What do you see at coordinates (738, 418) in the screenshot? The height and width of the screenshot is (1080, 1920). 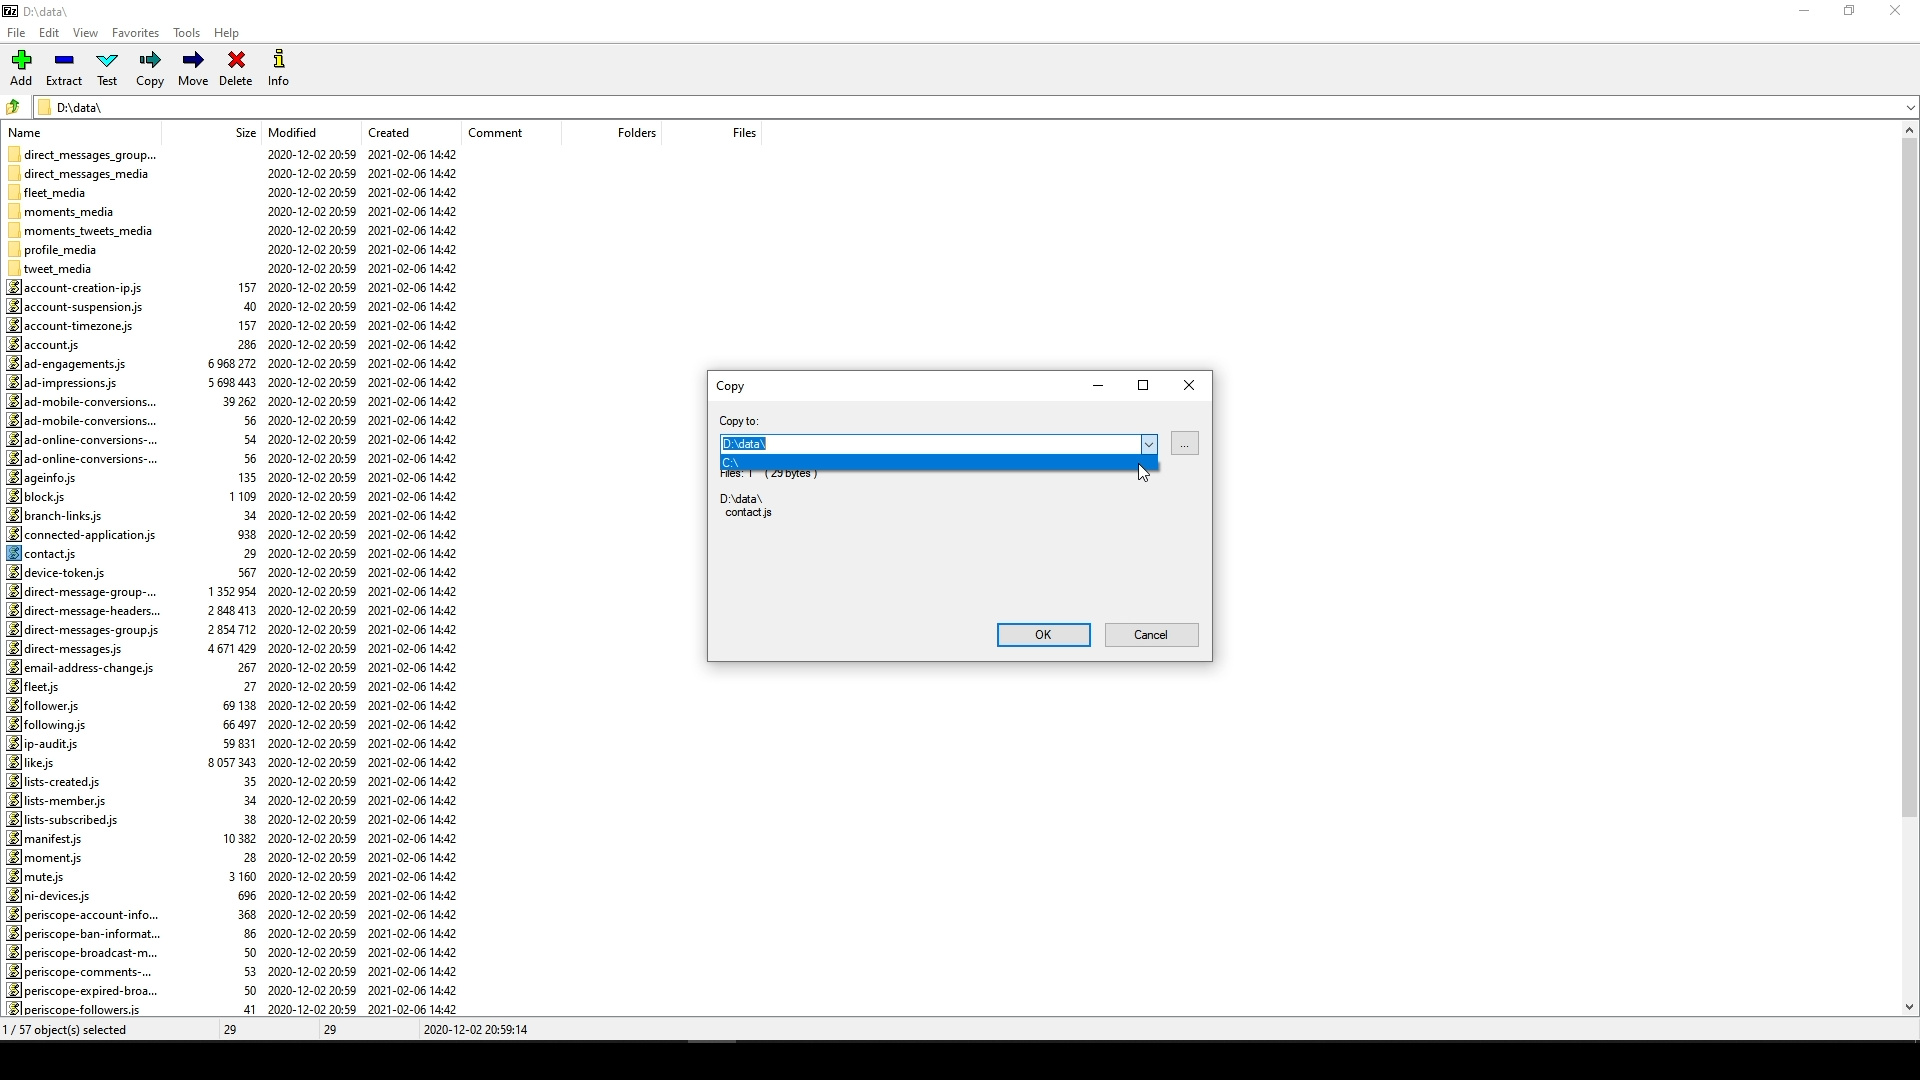 I see `copy to` at bounding box center [738, 418].